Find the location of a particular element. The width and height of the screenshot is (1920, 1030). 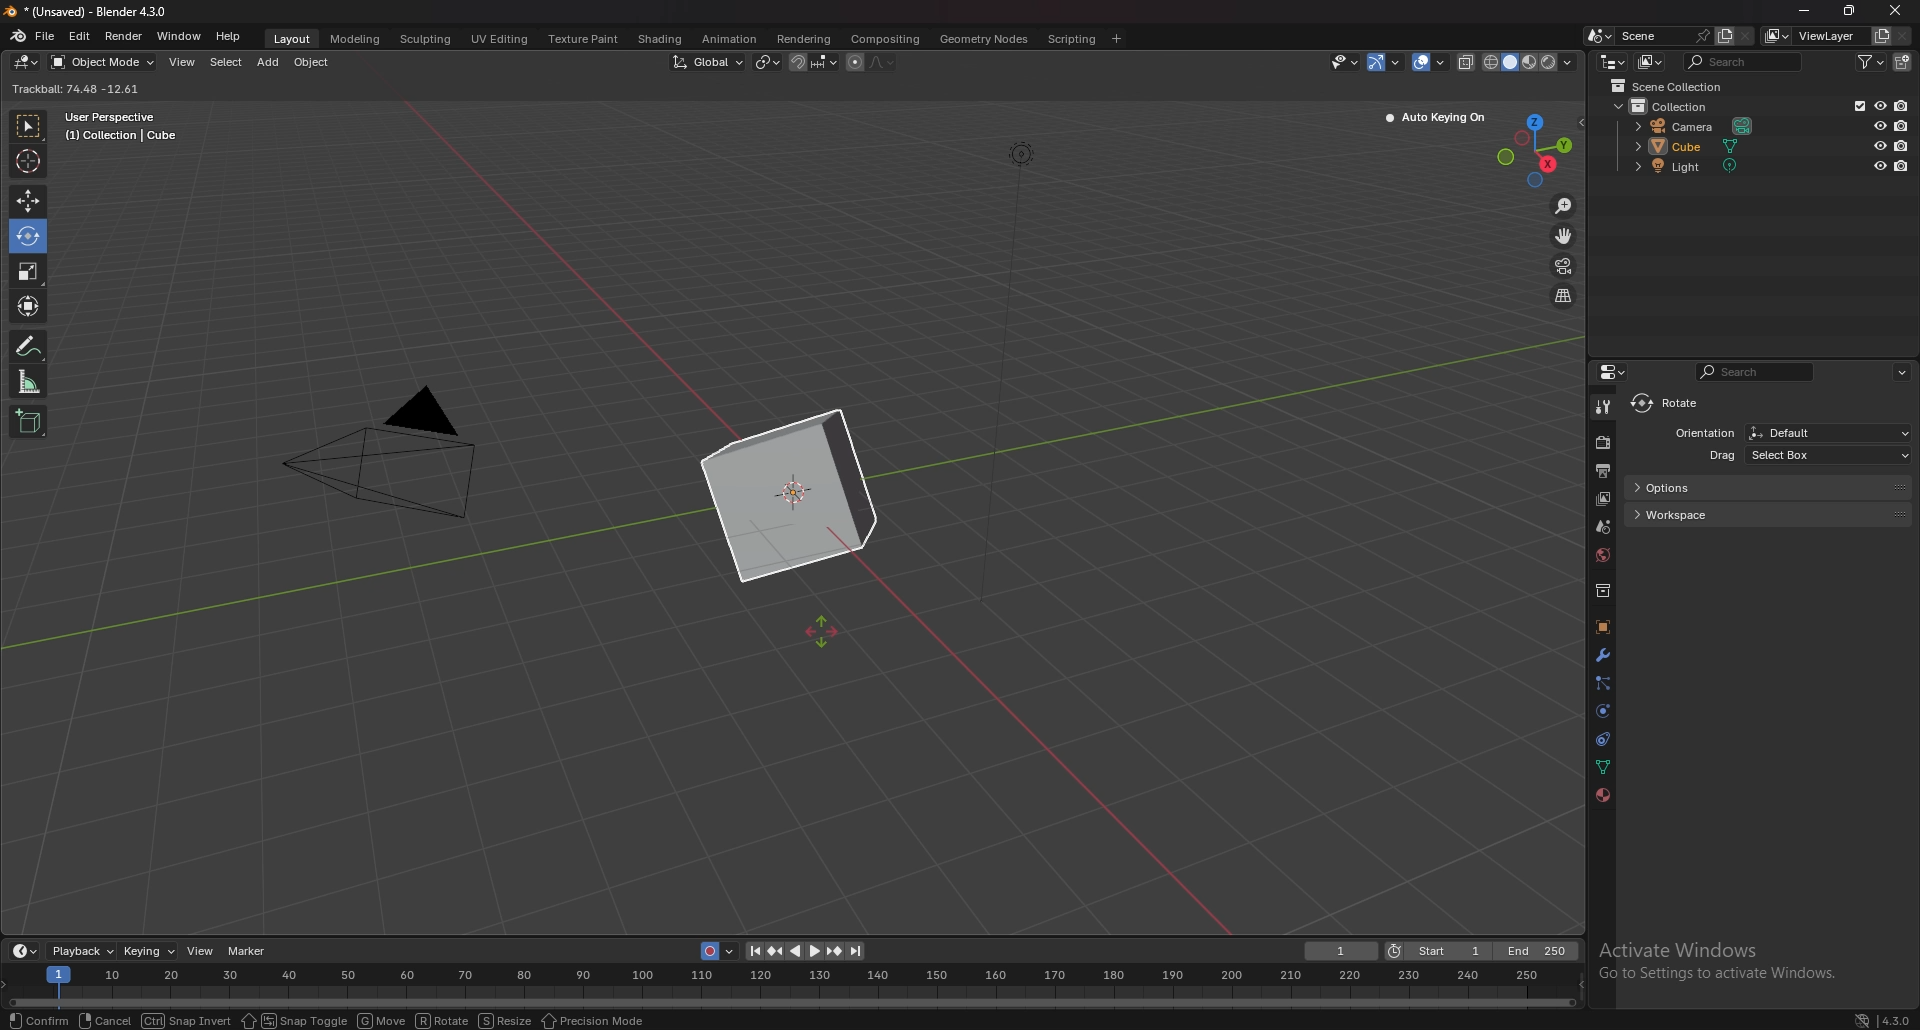

Trackball: 74.48 -12.61 is located at coordinates (81, 89).